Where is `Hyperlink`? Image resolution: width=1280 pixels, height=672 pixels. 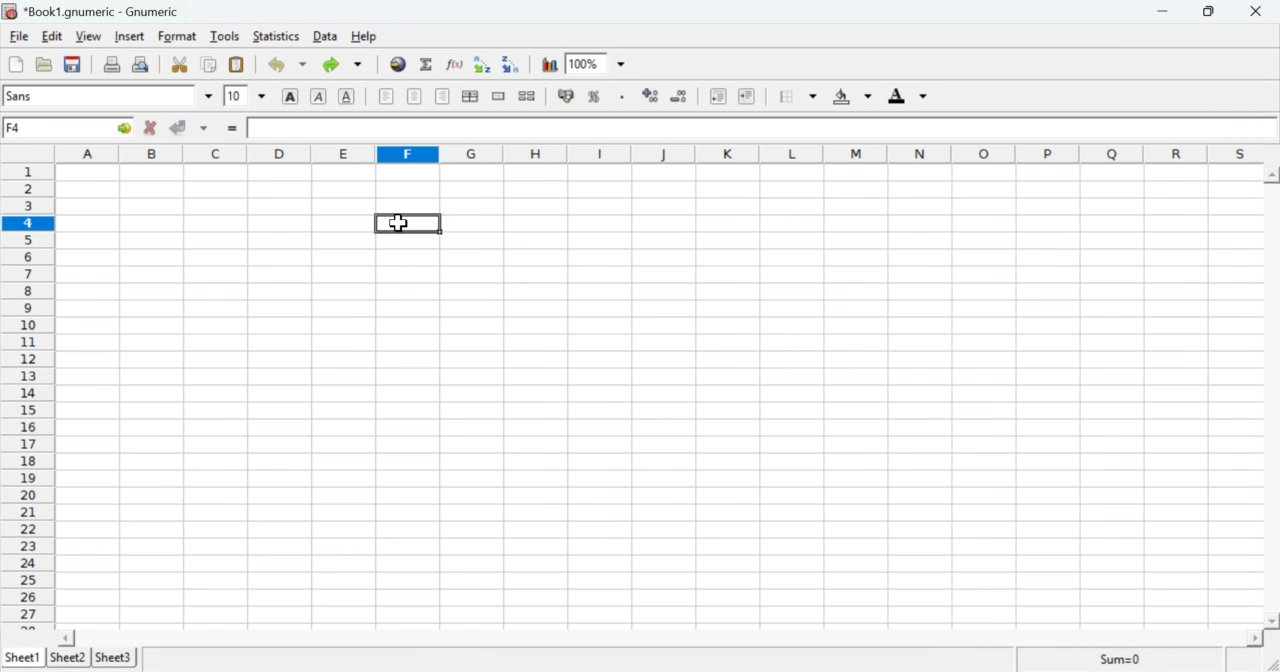 Hyperlink is located at coordinates (398, 67).